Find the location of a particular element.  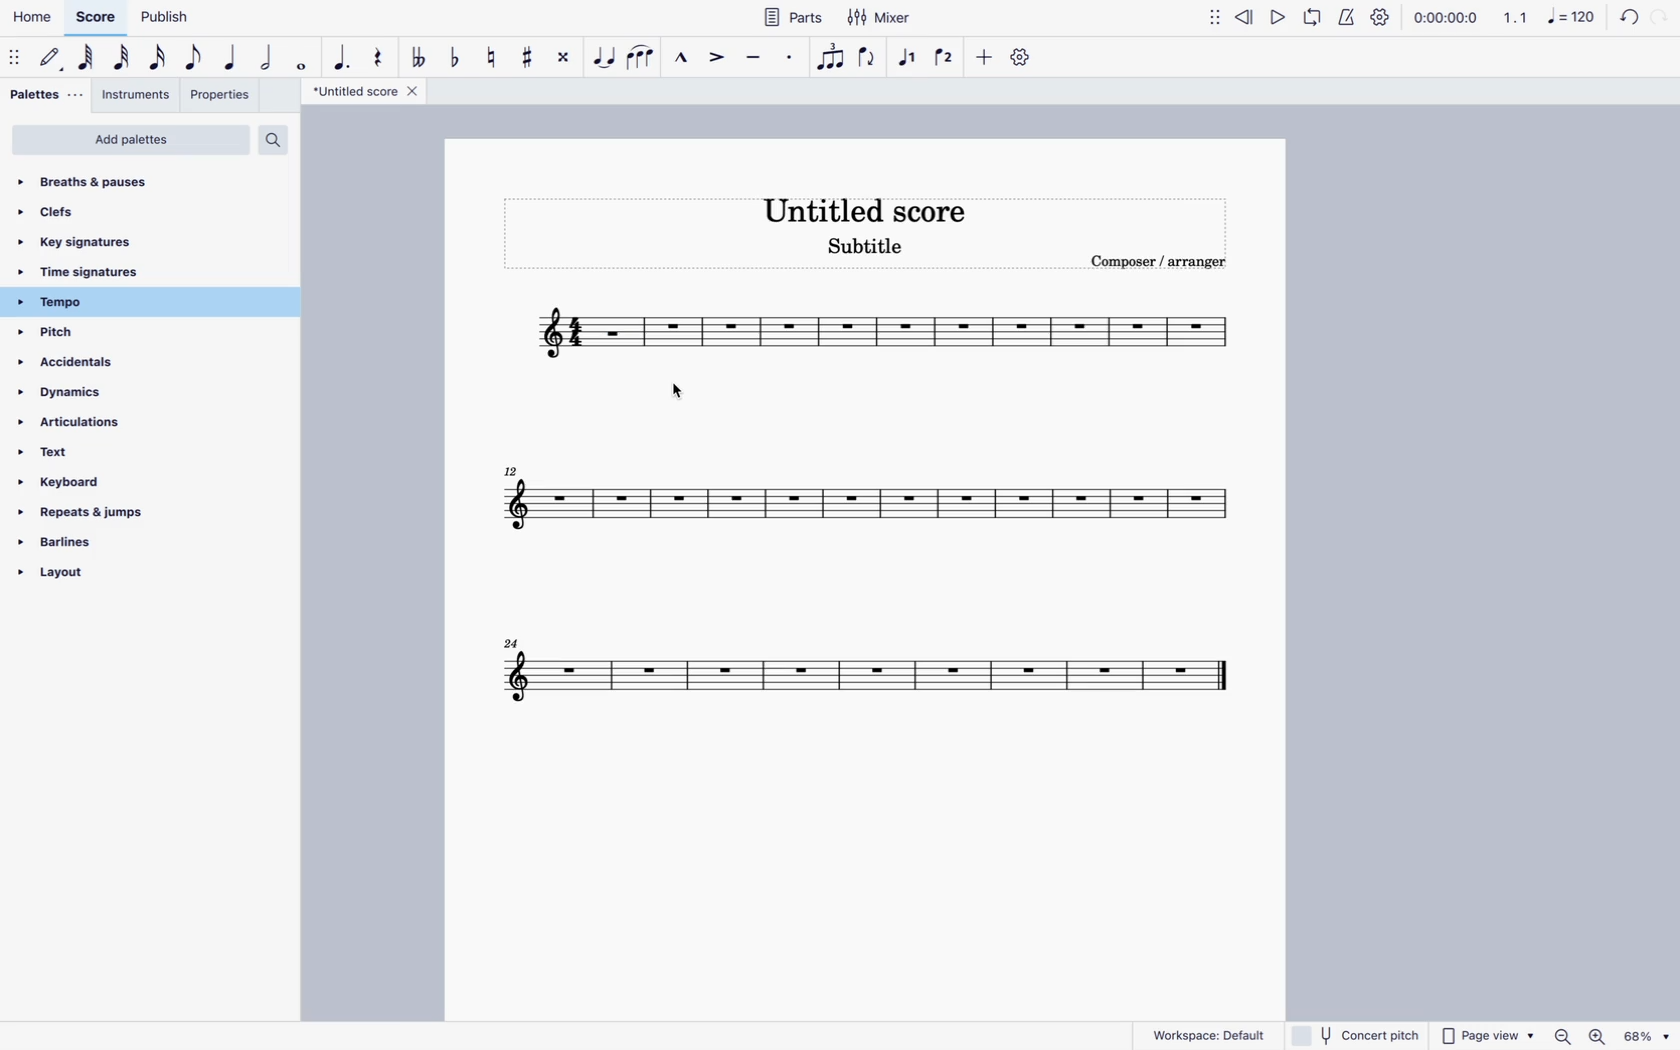

scale is located at coordinates (1549, 17).